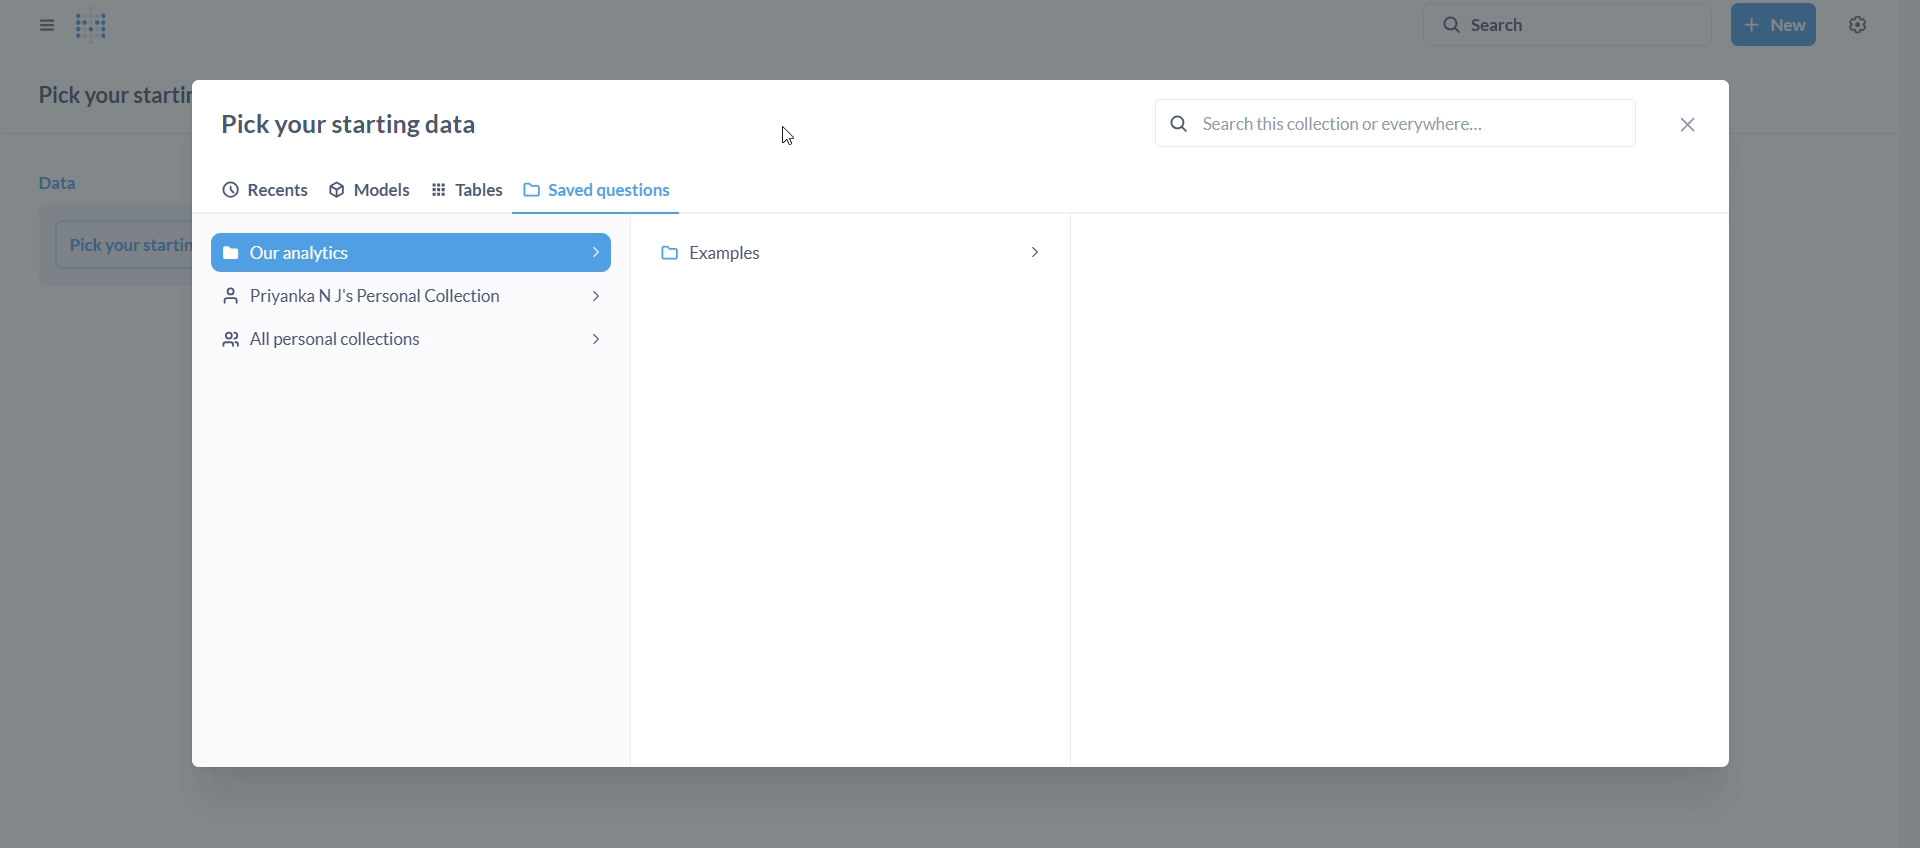  What do you see at coordinates (111, 96) in the screenshot?
I see `Pick your startir` at bounding box center [111, 96].